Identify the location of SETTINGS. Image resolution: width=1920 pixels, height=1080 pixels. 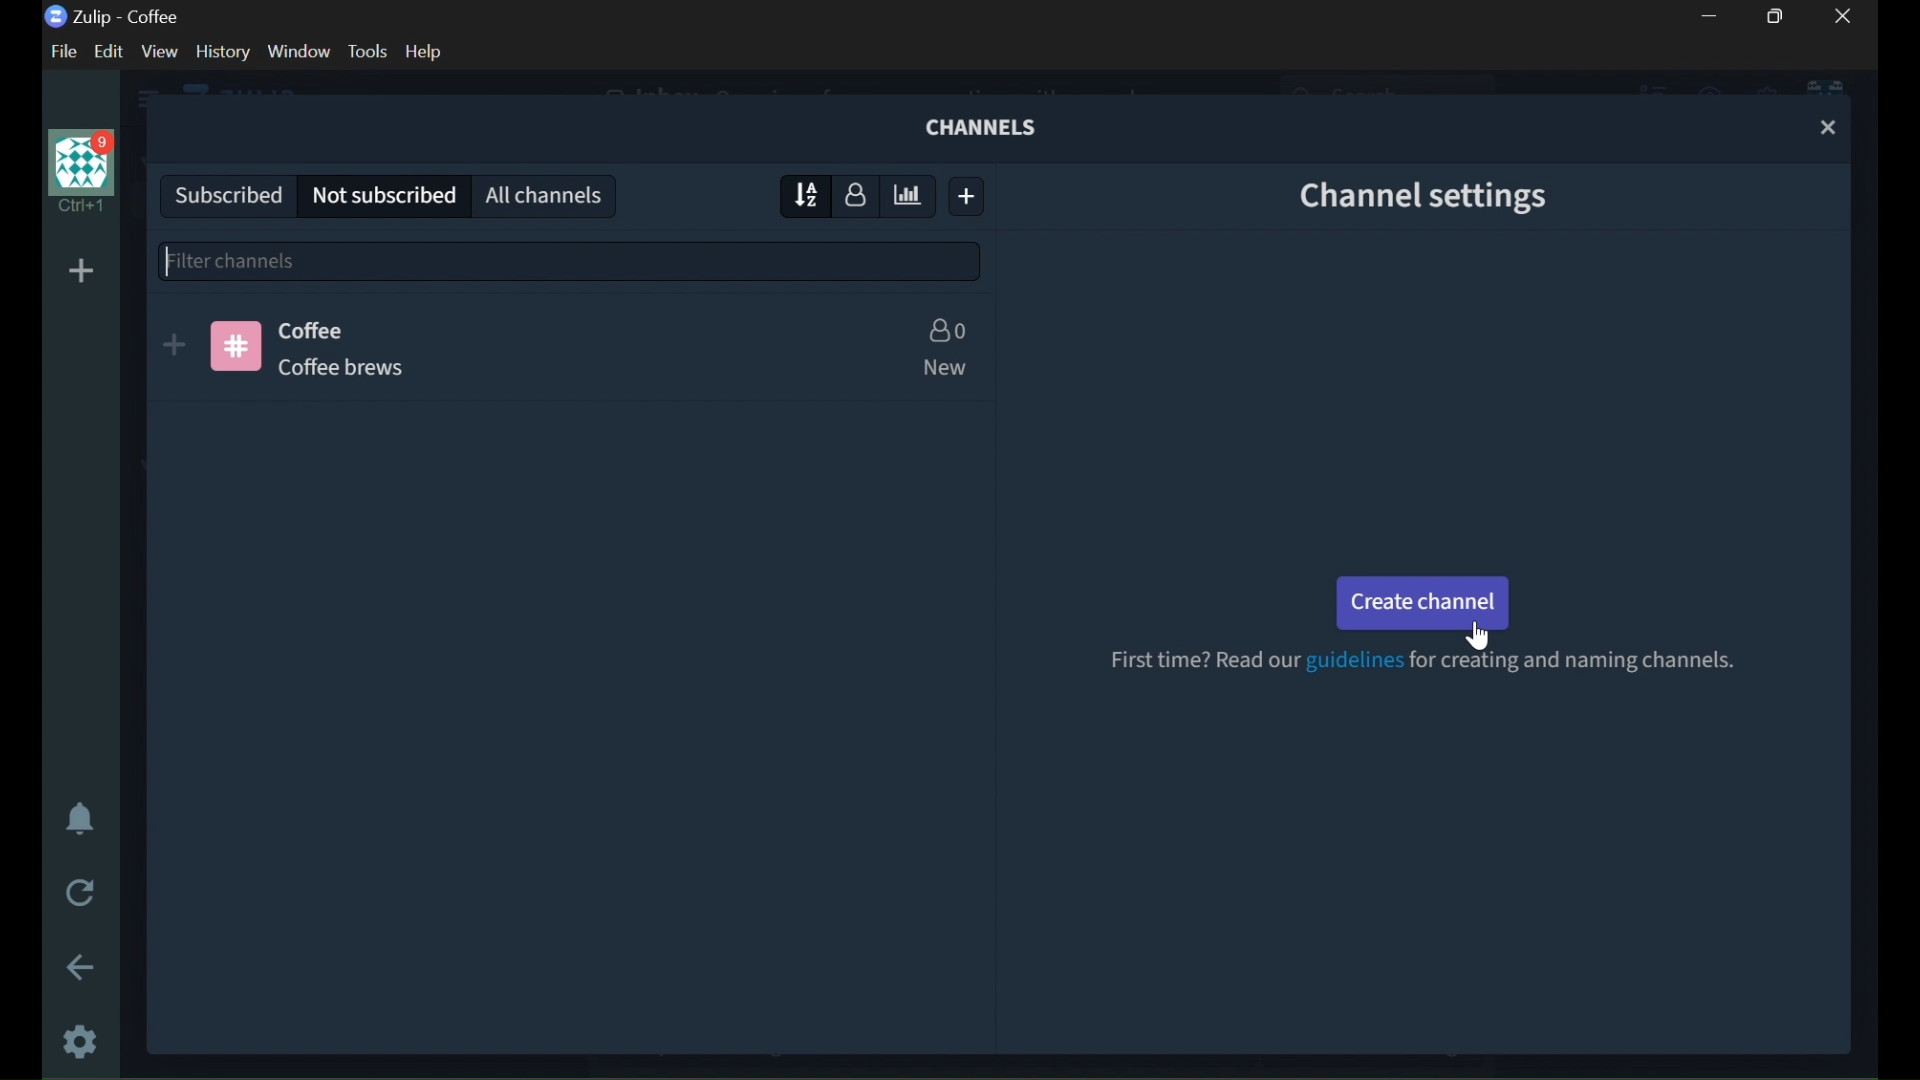
(82, 1041).